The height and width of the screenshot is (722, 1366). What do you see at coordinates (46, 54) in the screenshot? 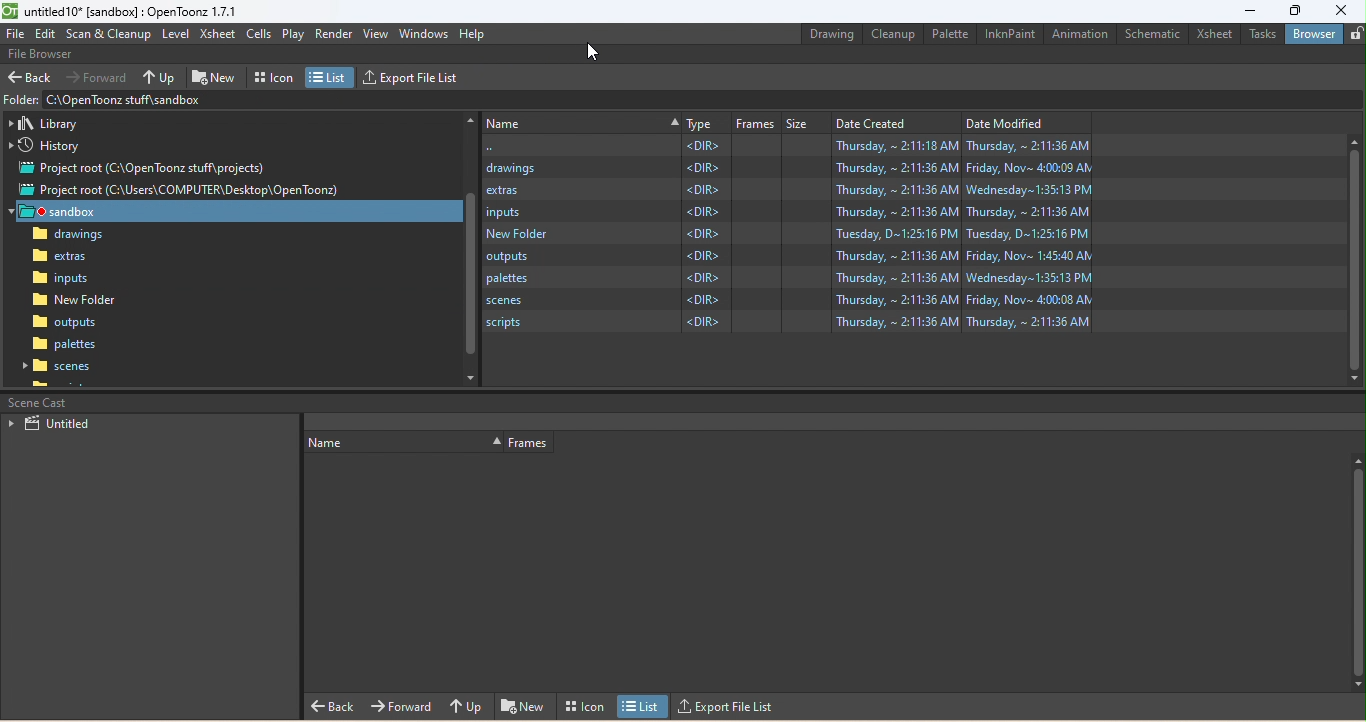
I see `File browser` at bounding box center [46, 54].